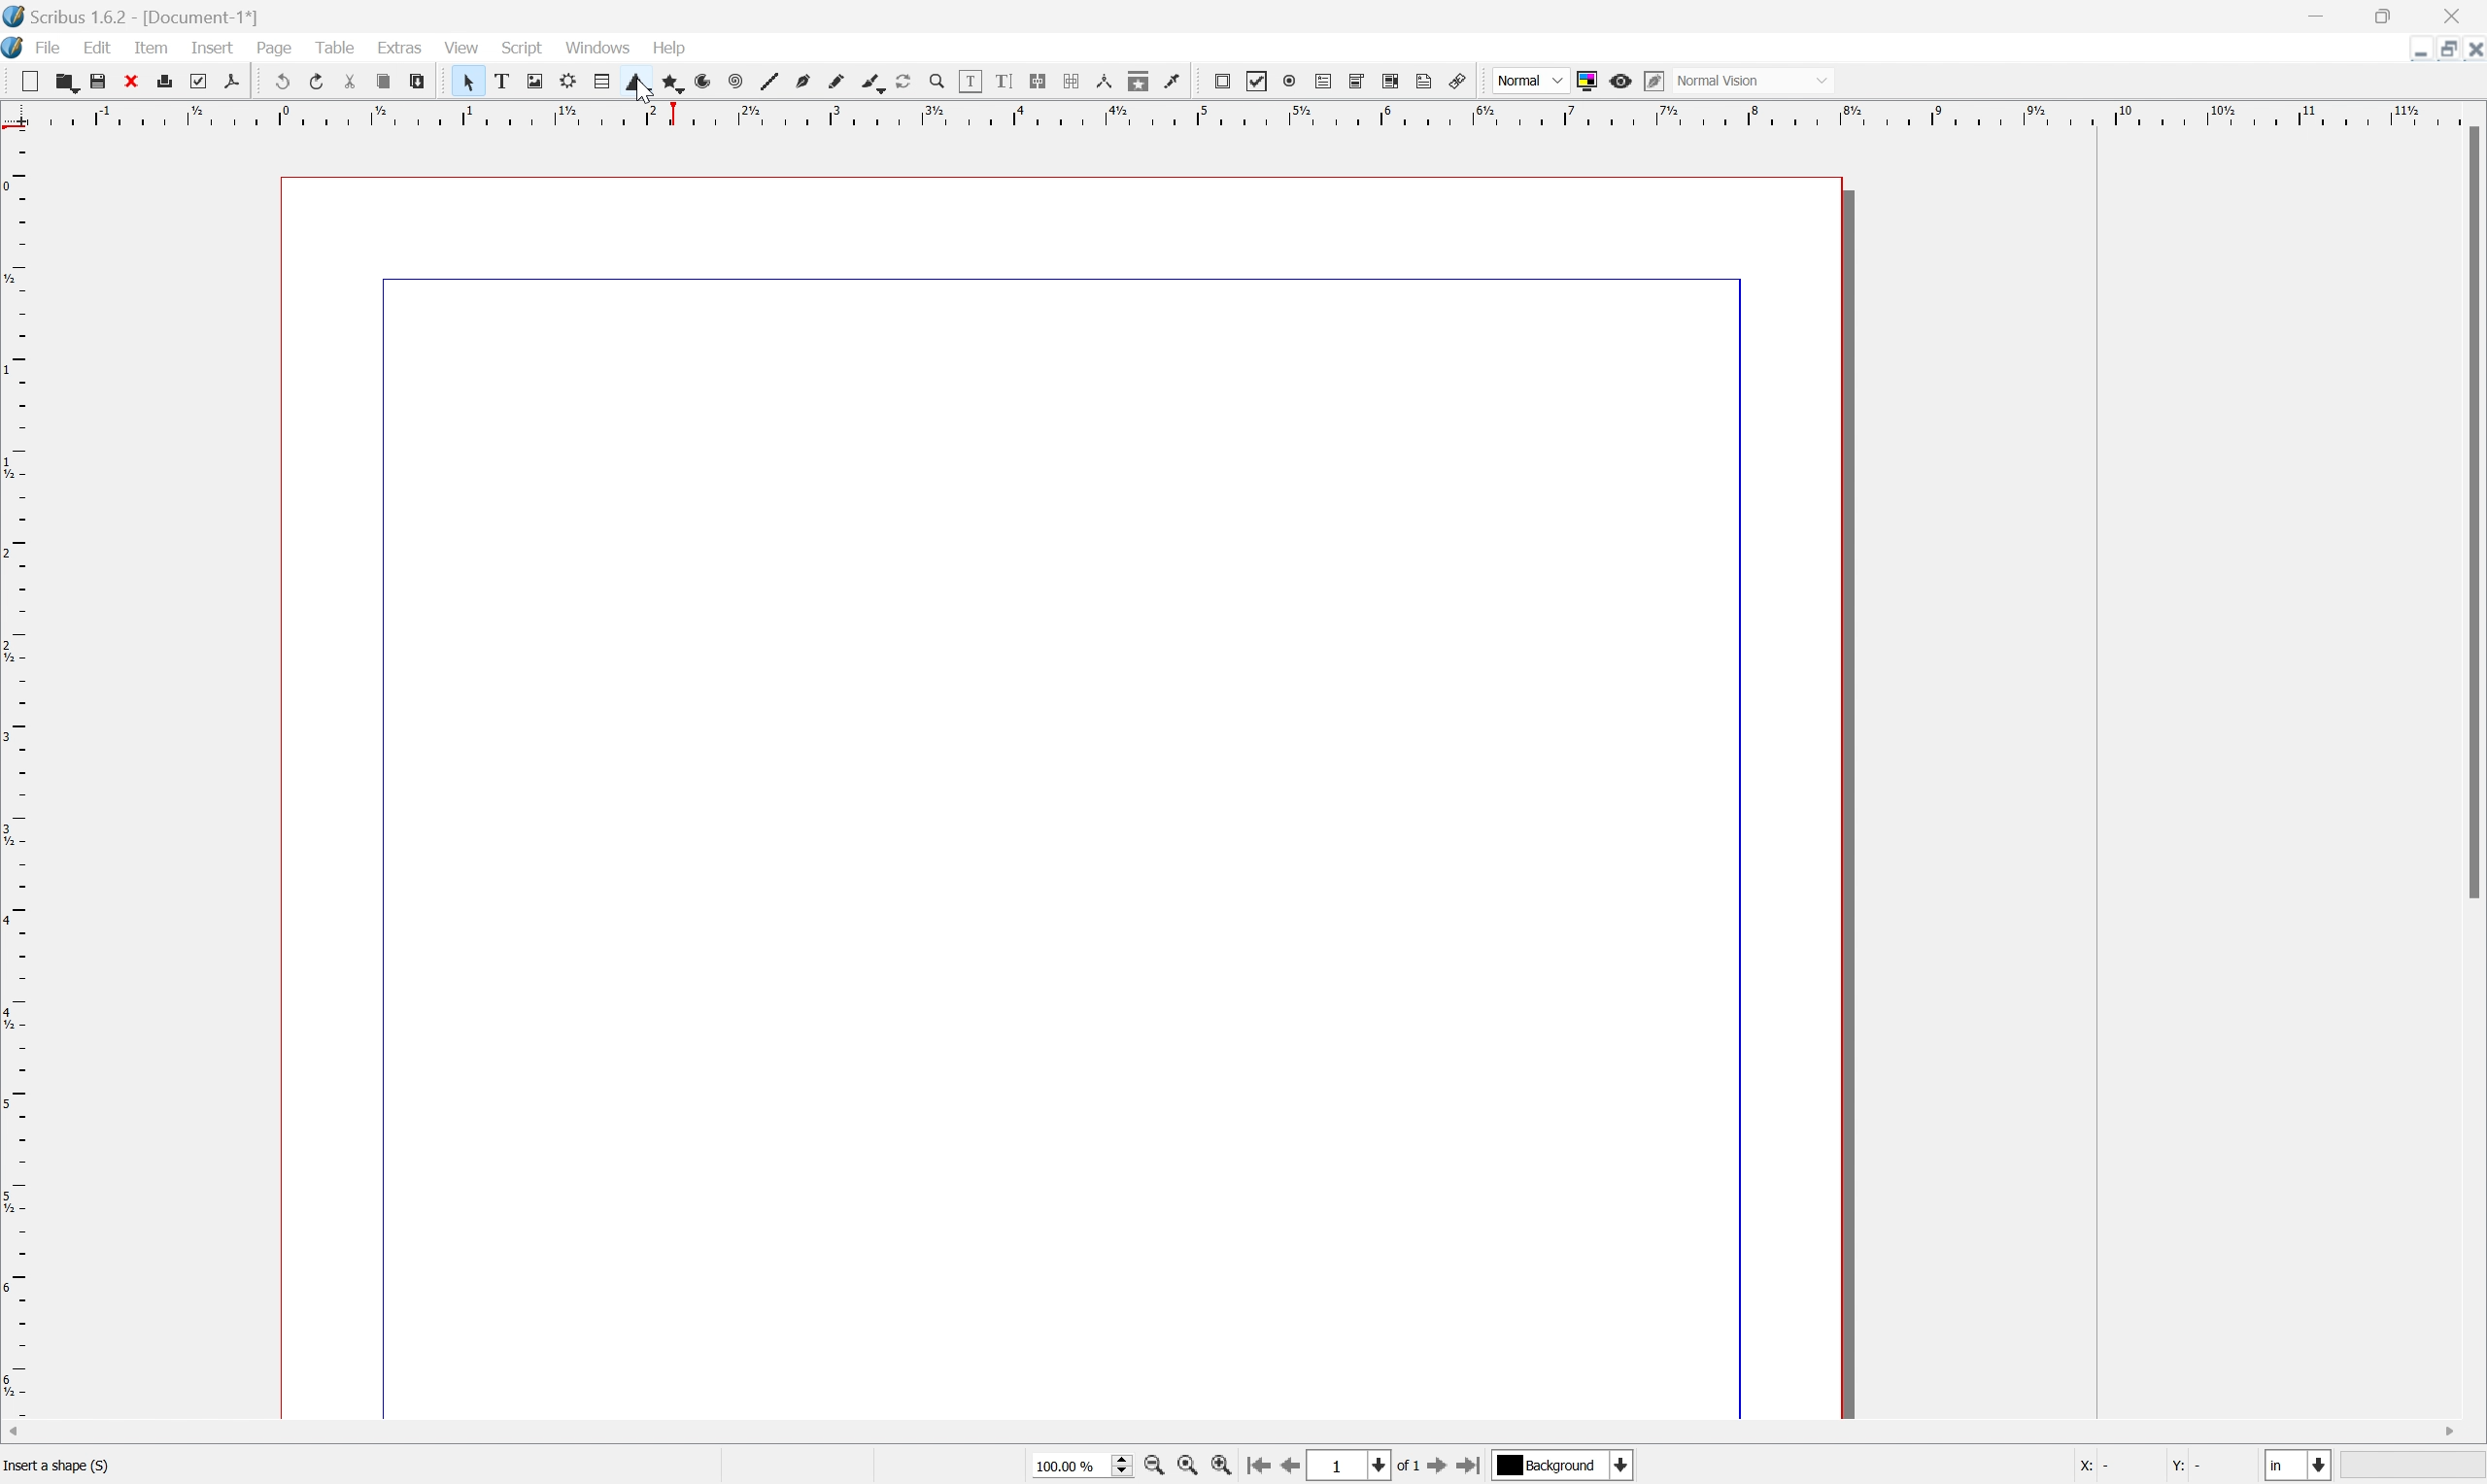  What do you see at coordinates (505, 81) in the screenshot?
I see `Text frame` at bounding box center [505, 81].